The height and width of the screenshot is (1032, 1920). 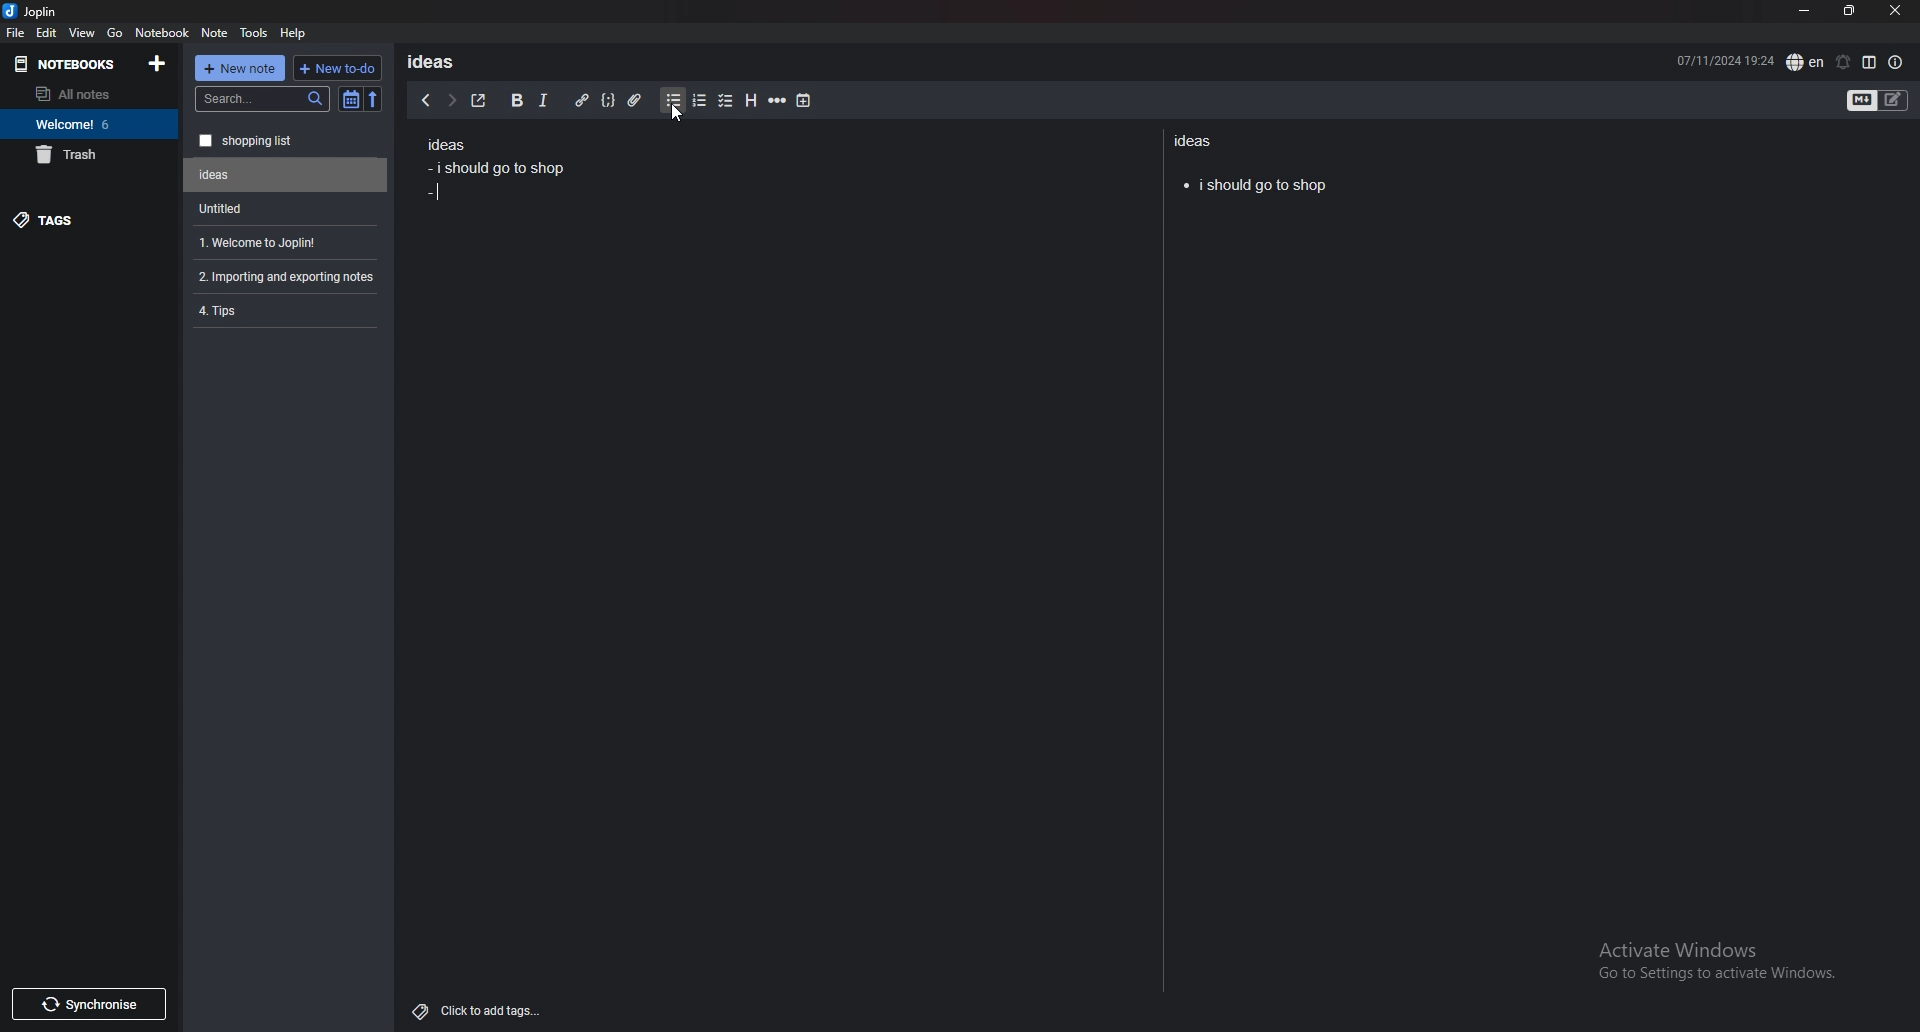 I want to click on note properties, so click(x=1896, y=63).